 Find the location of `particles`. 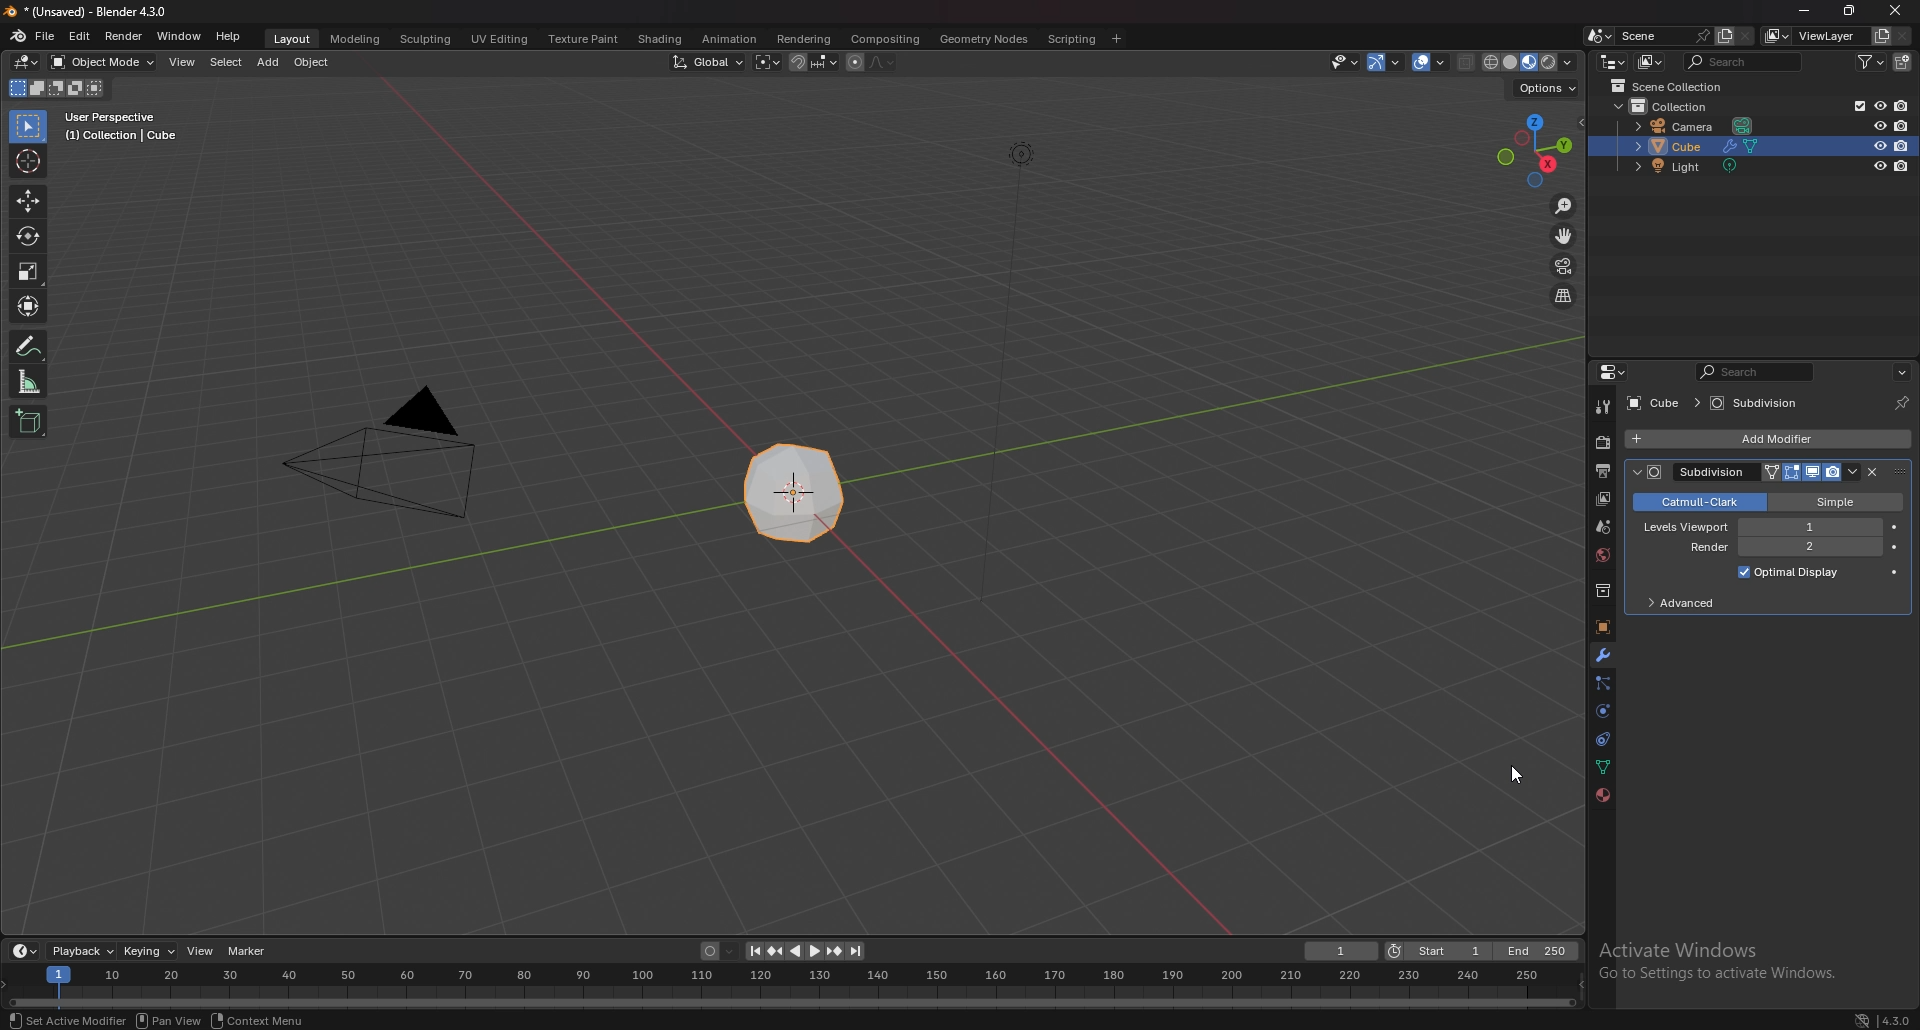

particles is located at coordinates (1603, 682).